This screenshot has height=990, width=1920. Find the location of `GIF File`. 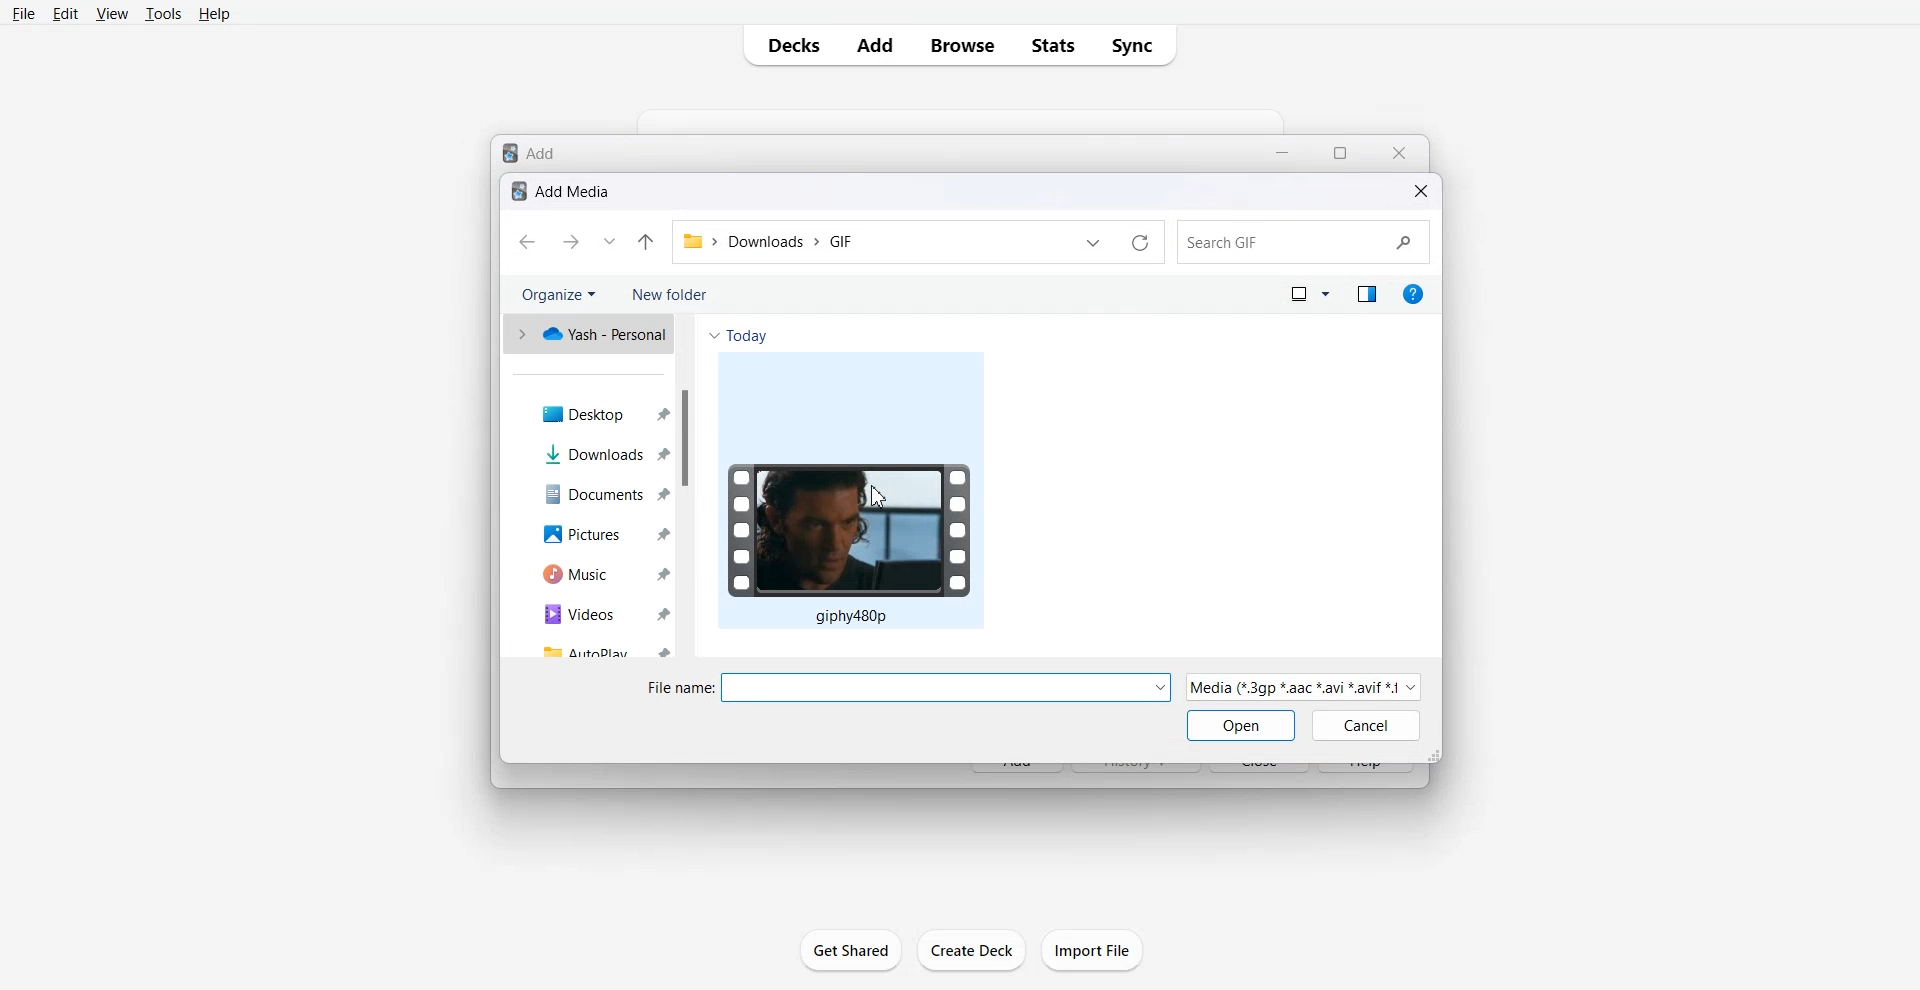

GIF File is located at coordinates (849, 494).